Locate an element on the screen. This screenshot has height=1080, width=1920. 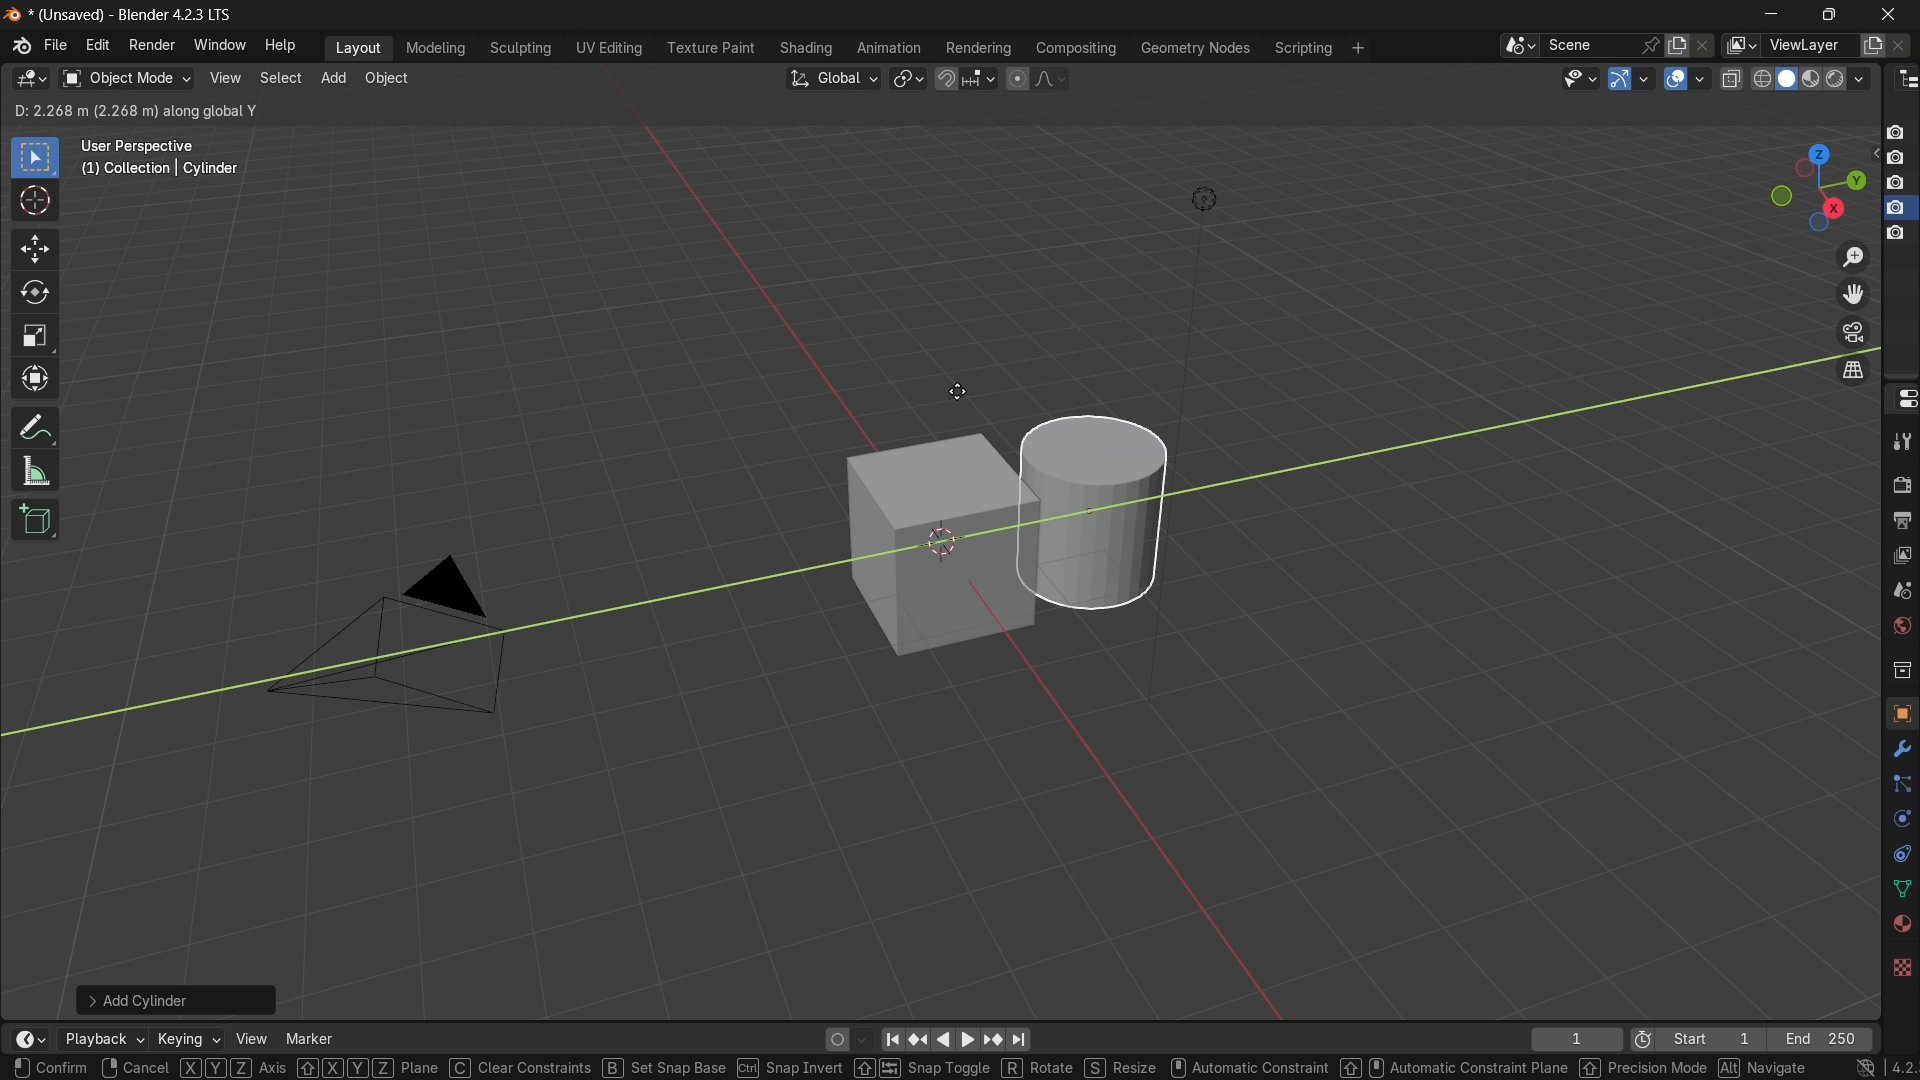
unsaved blender 4.2.3 lts is located at coordinates (138, 13).